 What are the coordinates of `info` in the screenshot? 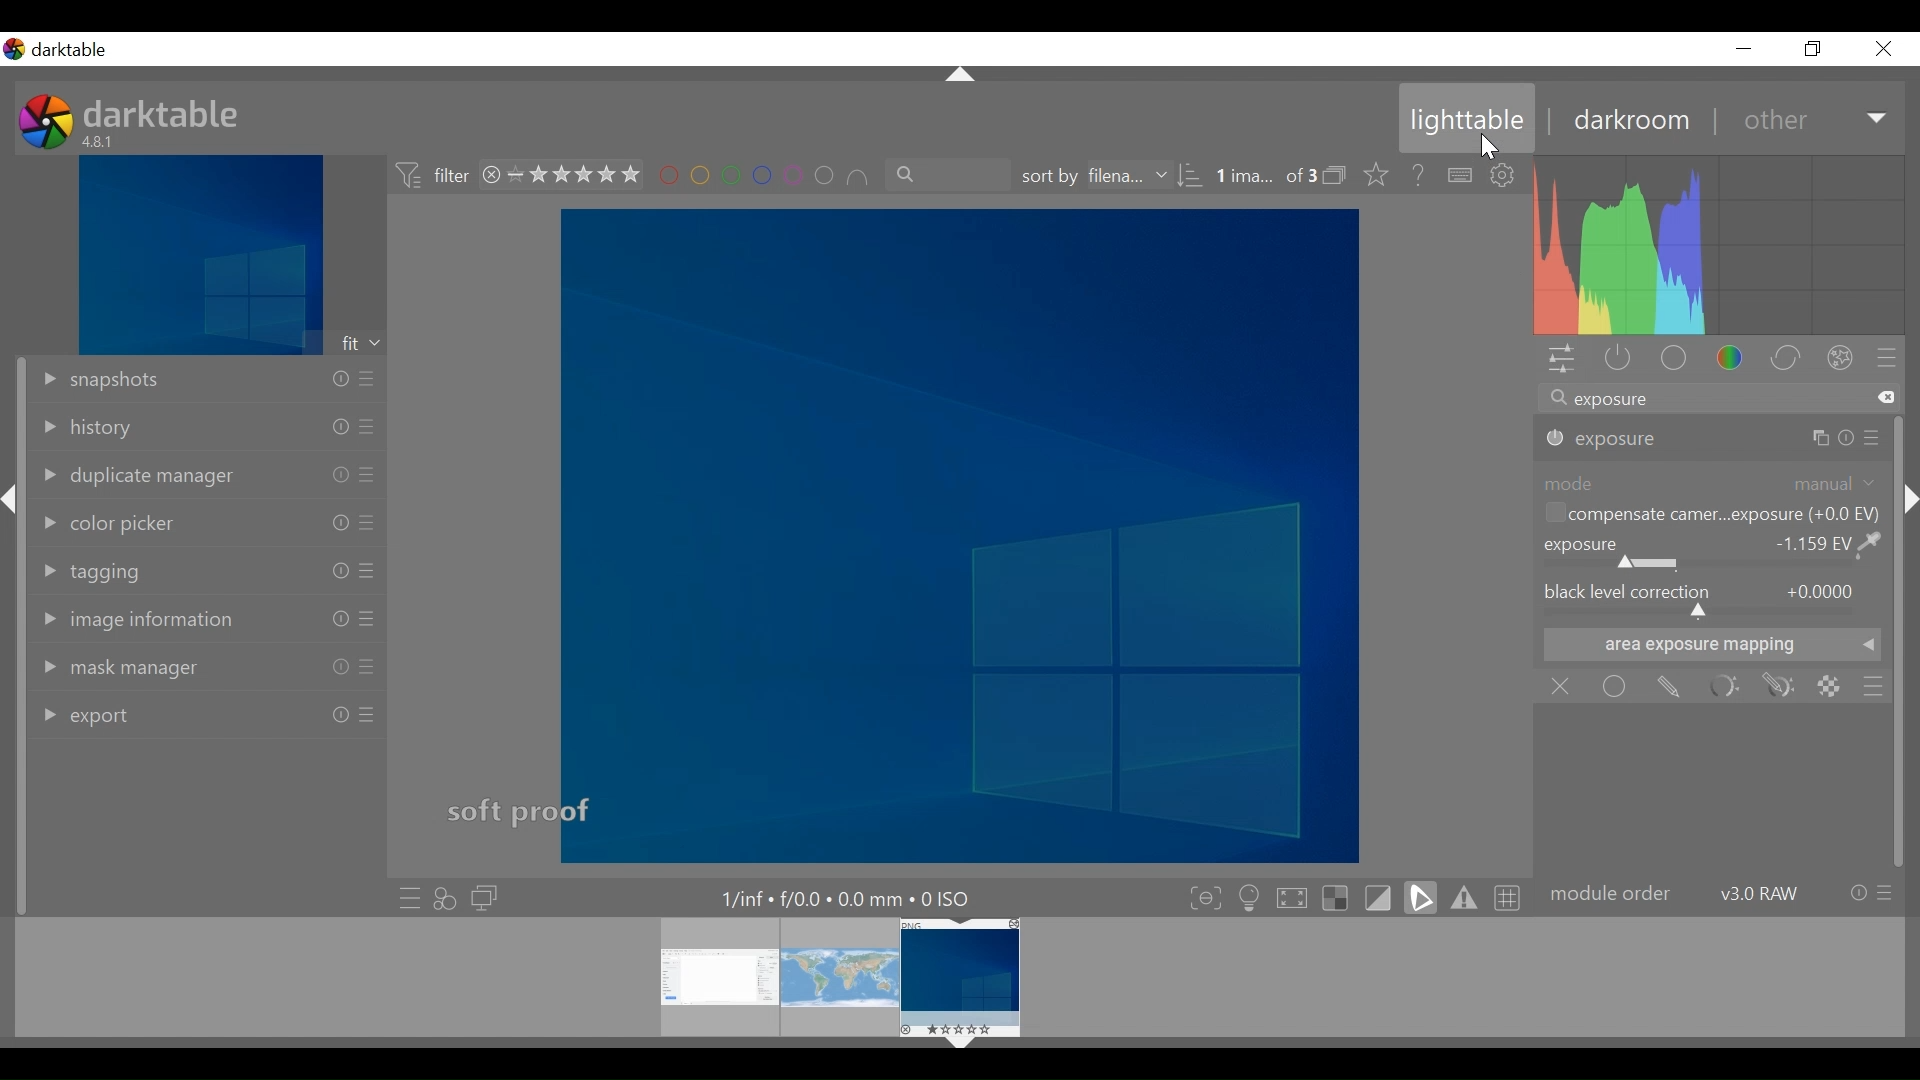 It's located at (339, 475).